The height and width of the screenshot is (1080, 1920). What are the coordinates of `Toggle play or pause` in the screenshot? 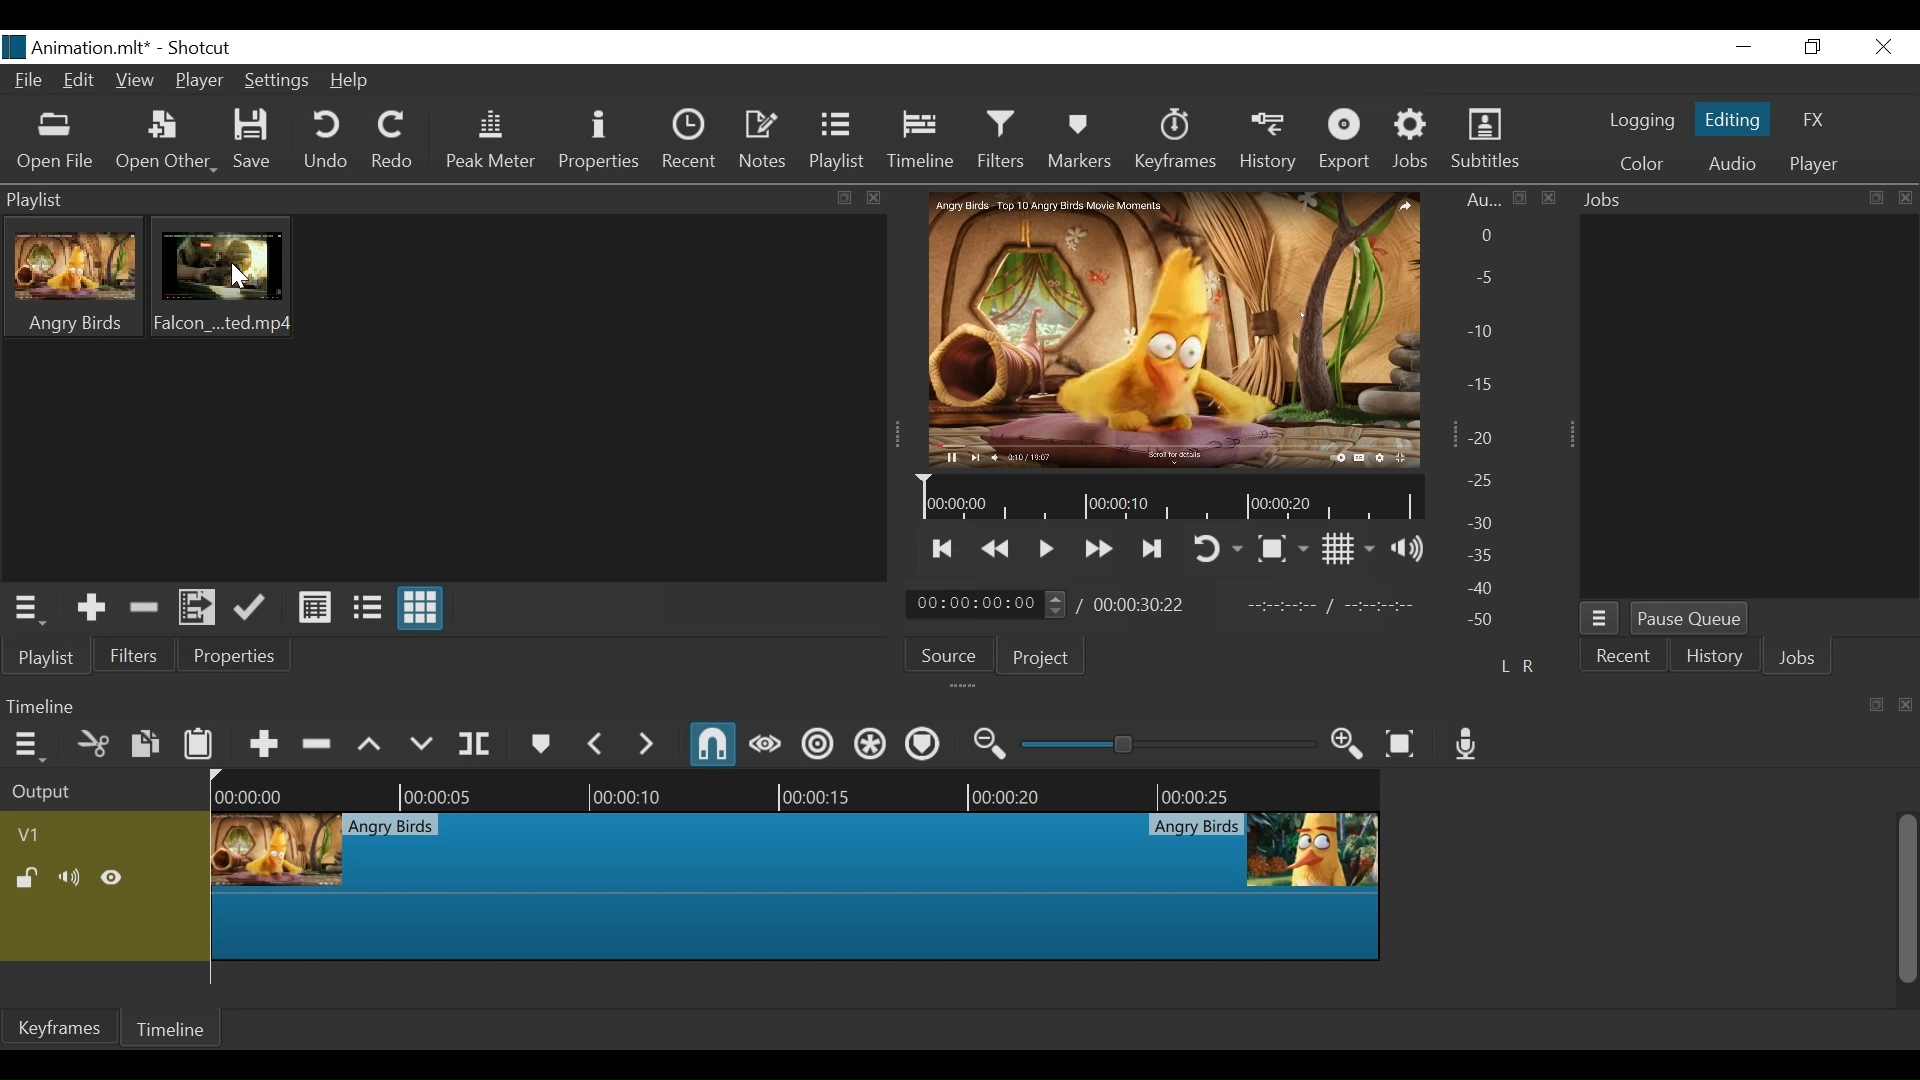 It's located at (1047, 549).